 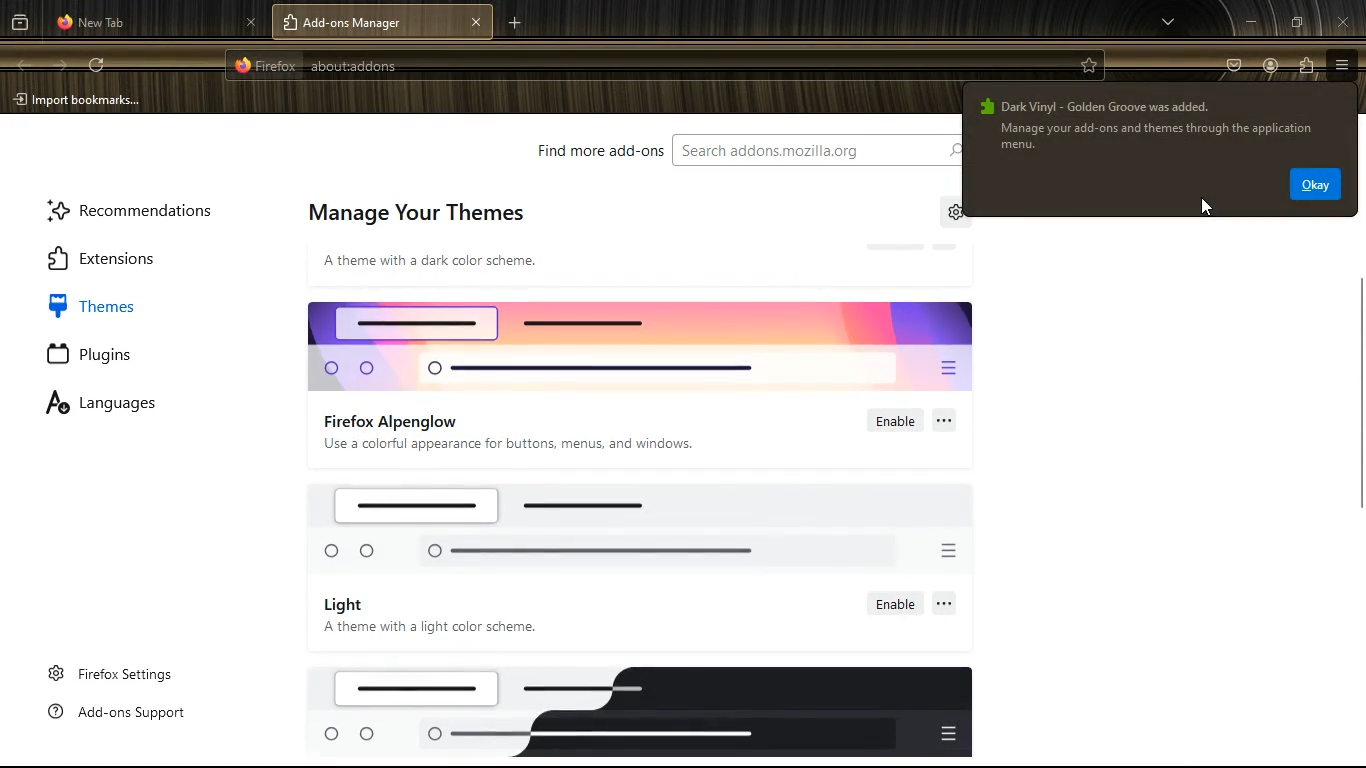 I want to click on profile, so click(x=1271, y=68).